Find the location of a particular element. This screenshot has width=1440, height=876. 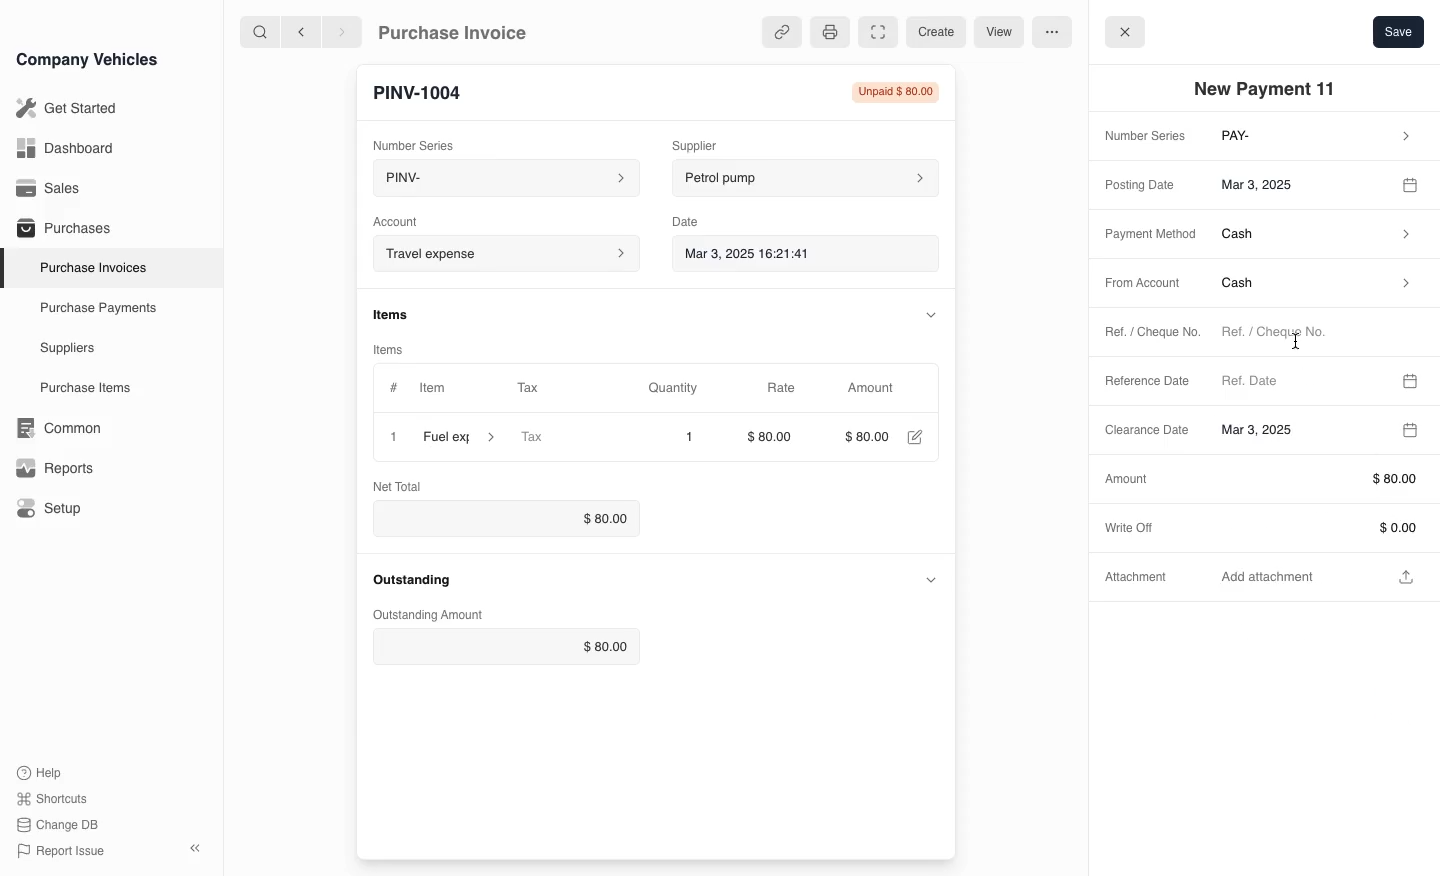

Purchase Invoices is located at coordinates (89, 267).